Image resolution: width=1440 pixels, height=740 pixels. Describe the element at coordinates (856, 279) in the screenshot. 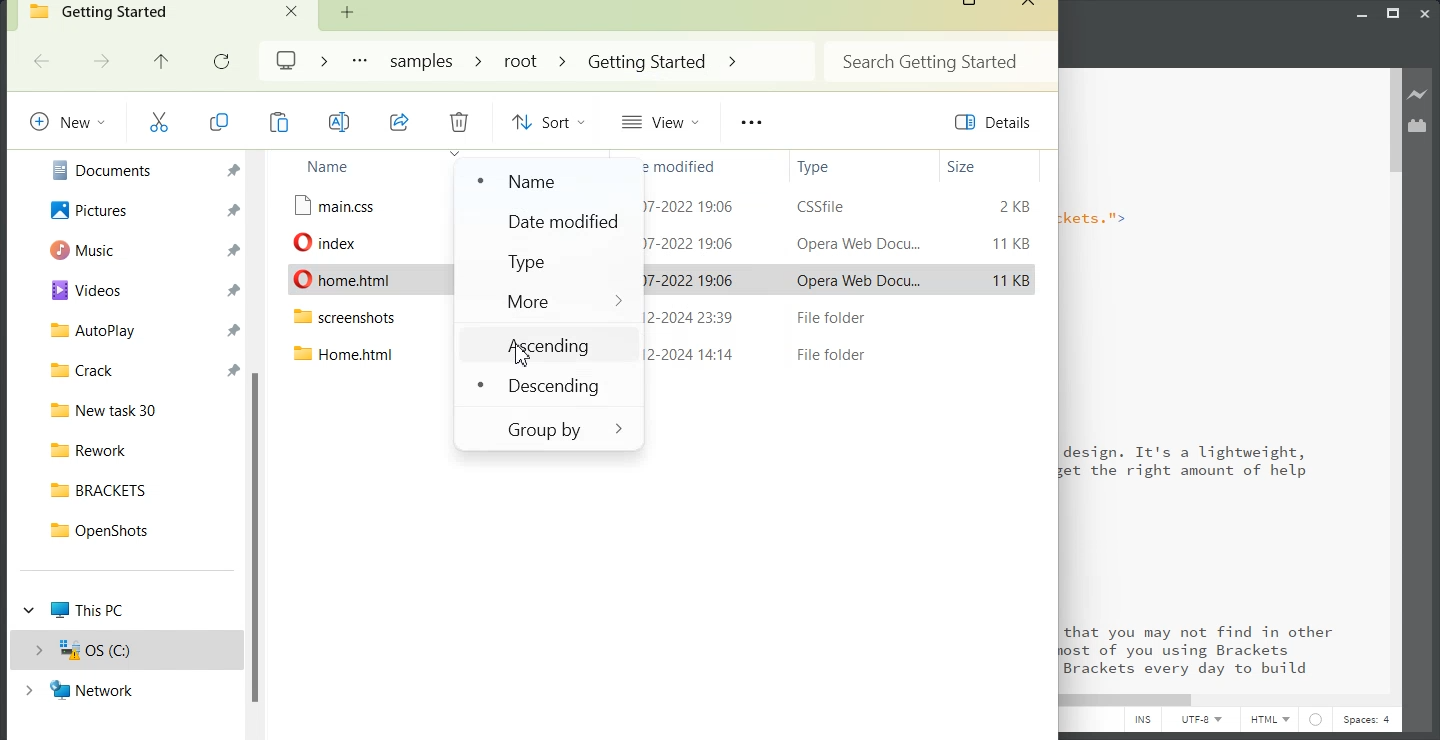

I see `Opera Web Document` at that location.